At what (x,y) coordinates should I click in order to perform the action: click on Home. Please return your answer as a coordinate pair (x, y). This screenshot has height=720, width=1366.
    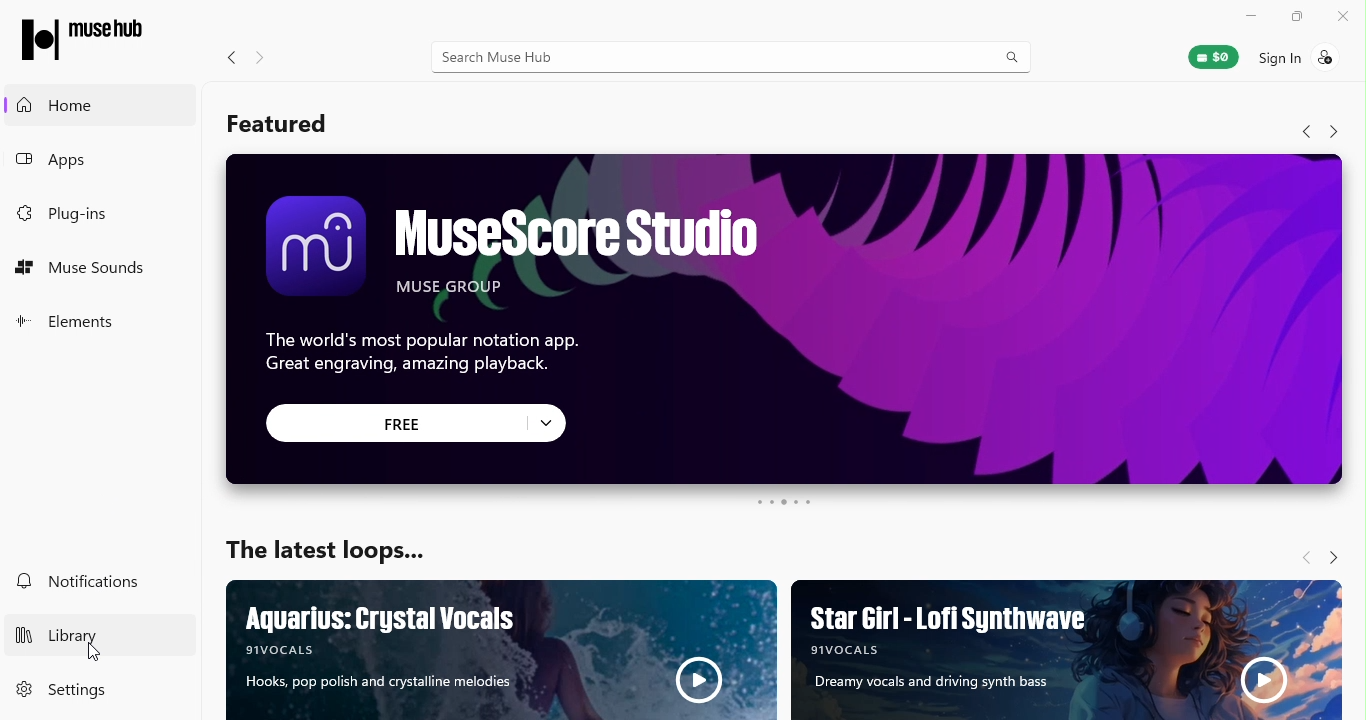
    Looking at the image, I should click on (102, 107).